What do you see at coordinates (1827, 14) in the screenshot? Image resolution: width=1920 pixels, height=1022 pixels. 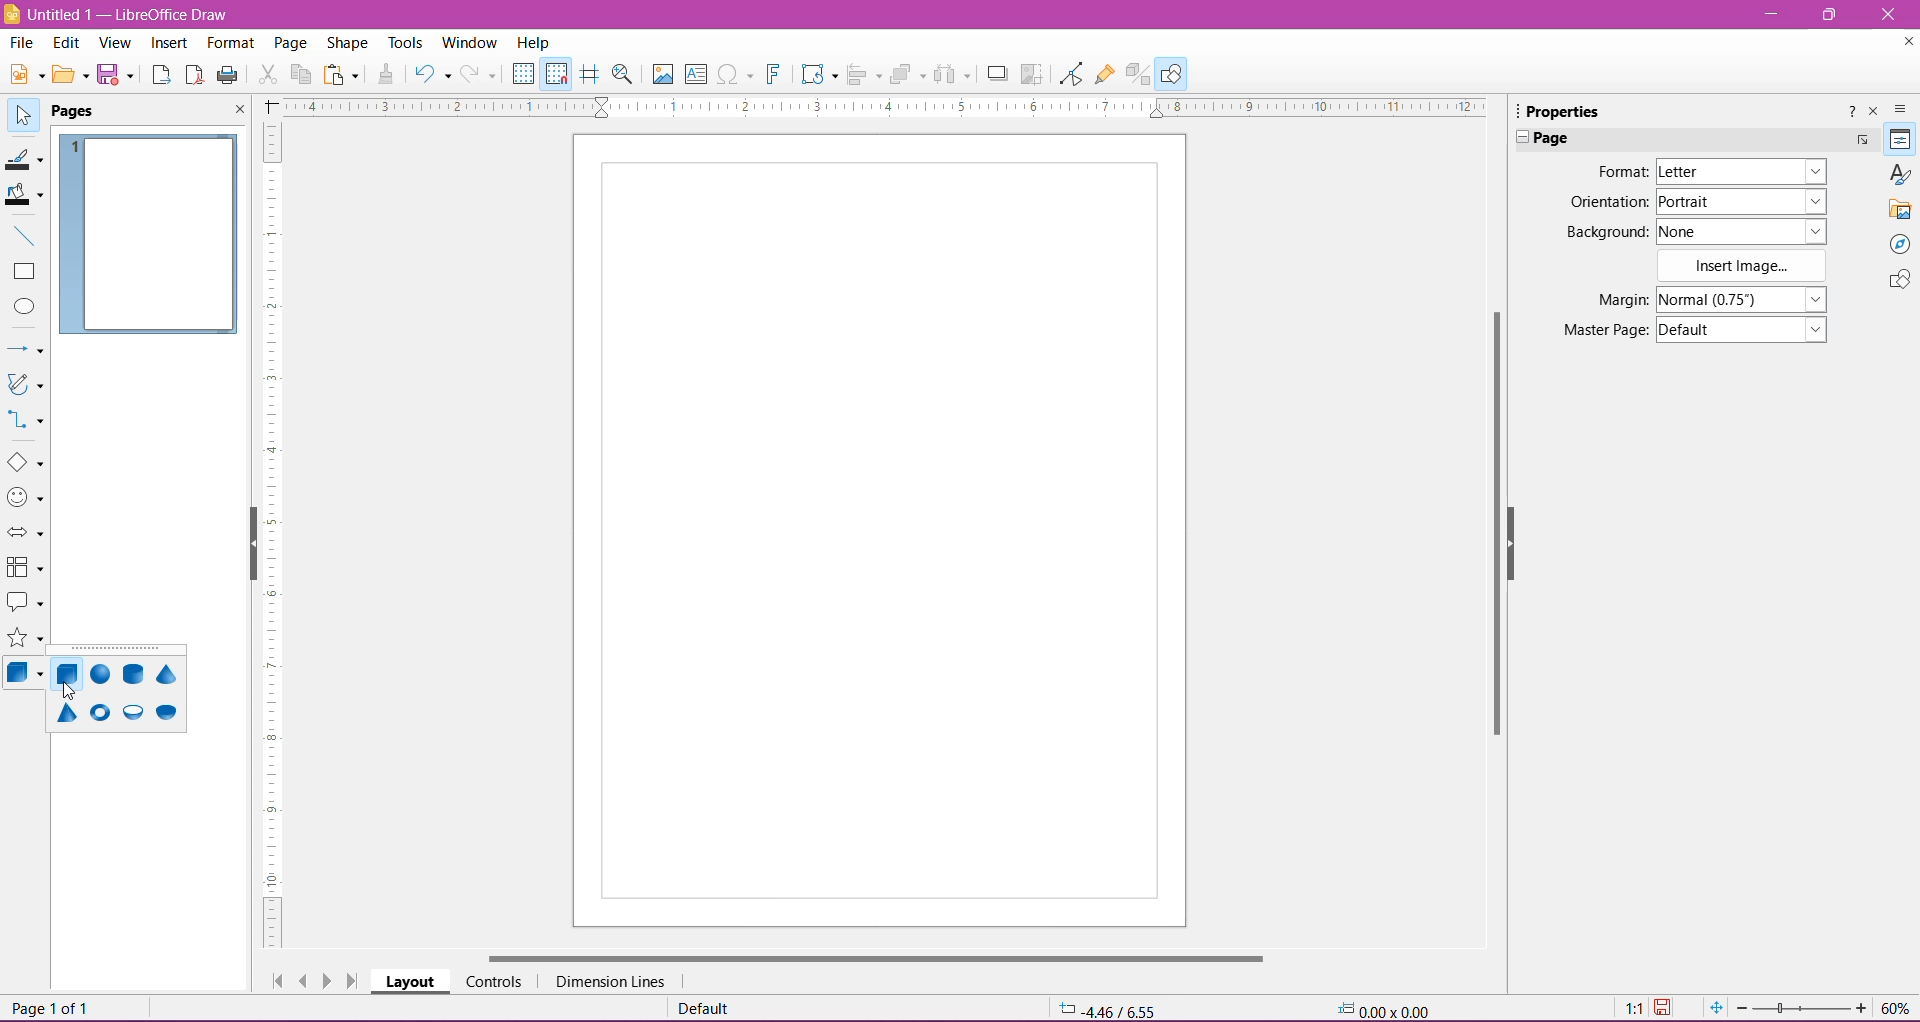 I see `Restore Down` at bounding box center [1827, 14].